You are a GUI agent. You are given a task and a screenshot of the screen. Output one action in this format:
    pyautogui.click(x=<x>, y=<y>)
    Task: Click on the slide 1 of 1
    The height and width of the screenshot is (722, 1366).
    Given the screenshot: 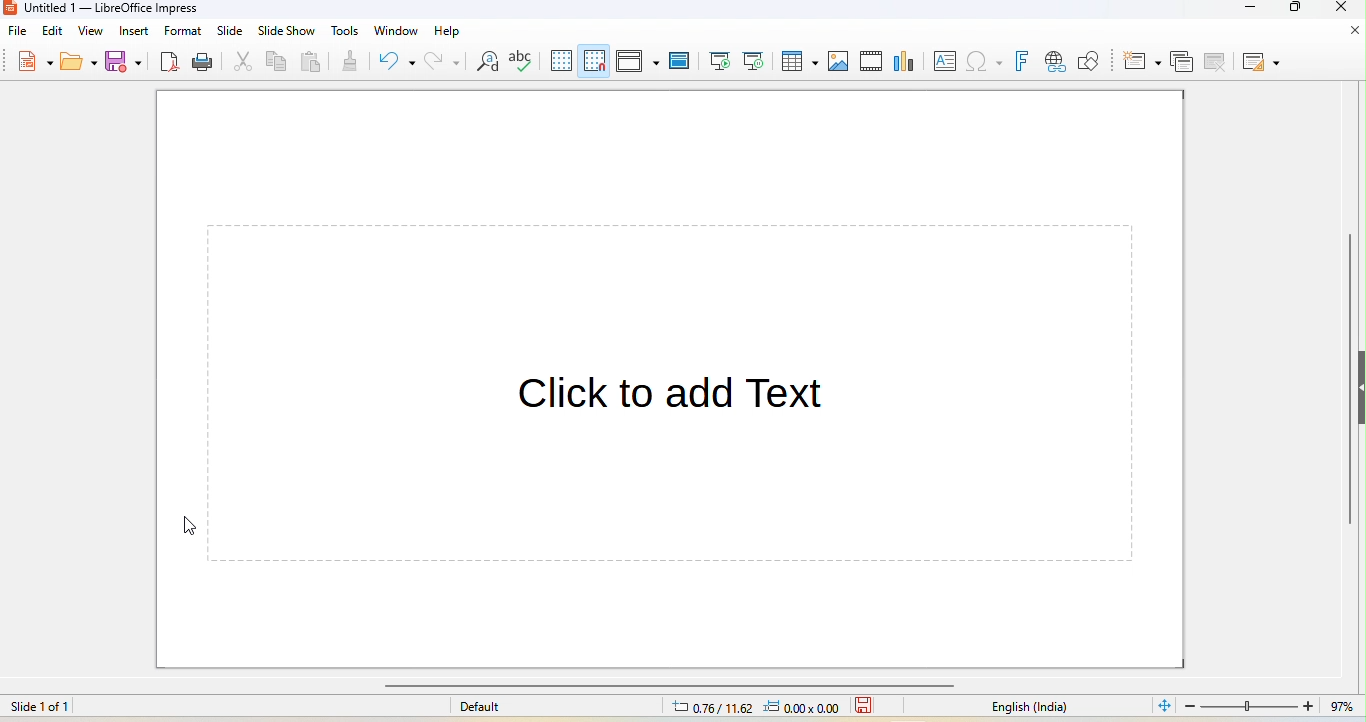 What is the action you would take?
    pyautogui.click(x=90, y=710)
    